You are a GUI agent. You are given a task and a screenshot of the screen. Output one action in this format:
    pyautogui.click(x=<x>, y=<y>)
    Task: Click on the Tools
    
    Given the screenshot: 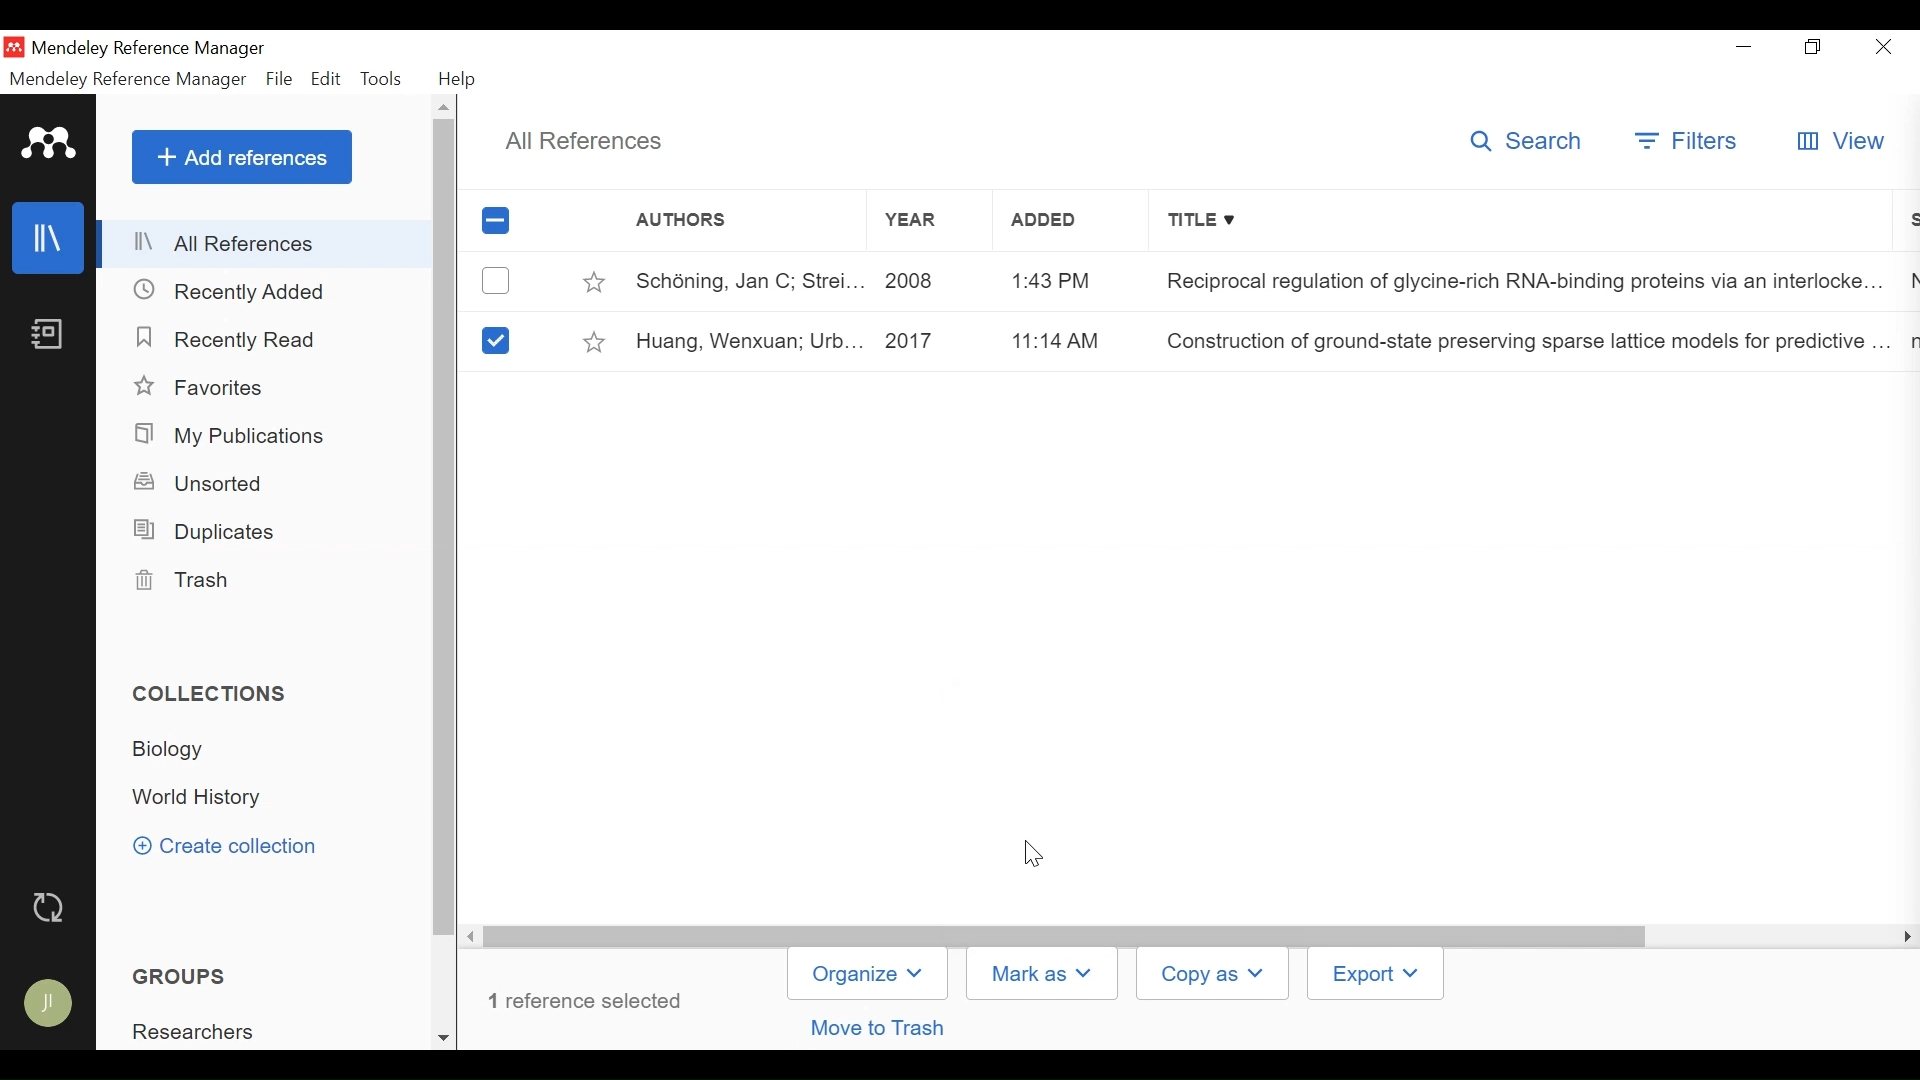 What is the action you would take?
    pyautogui.click(x=382, y=78)
    